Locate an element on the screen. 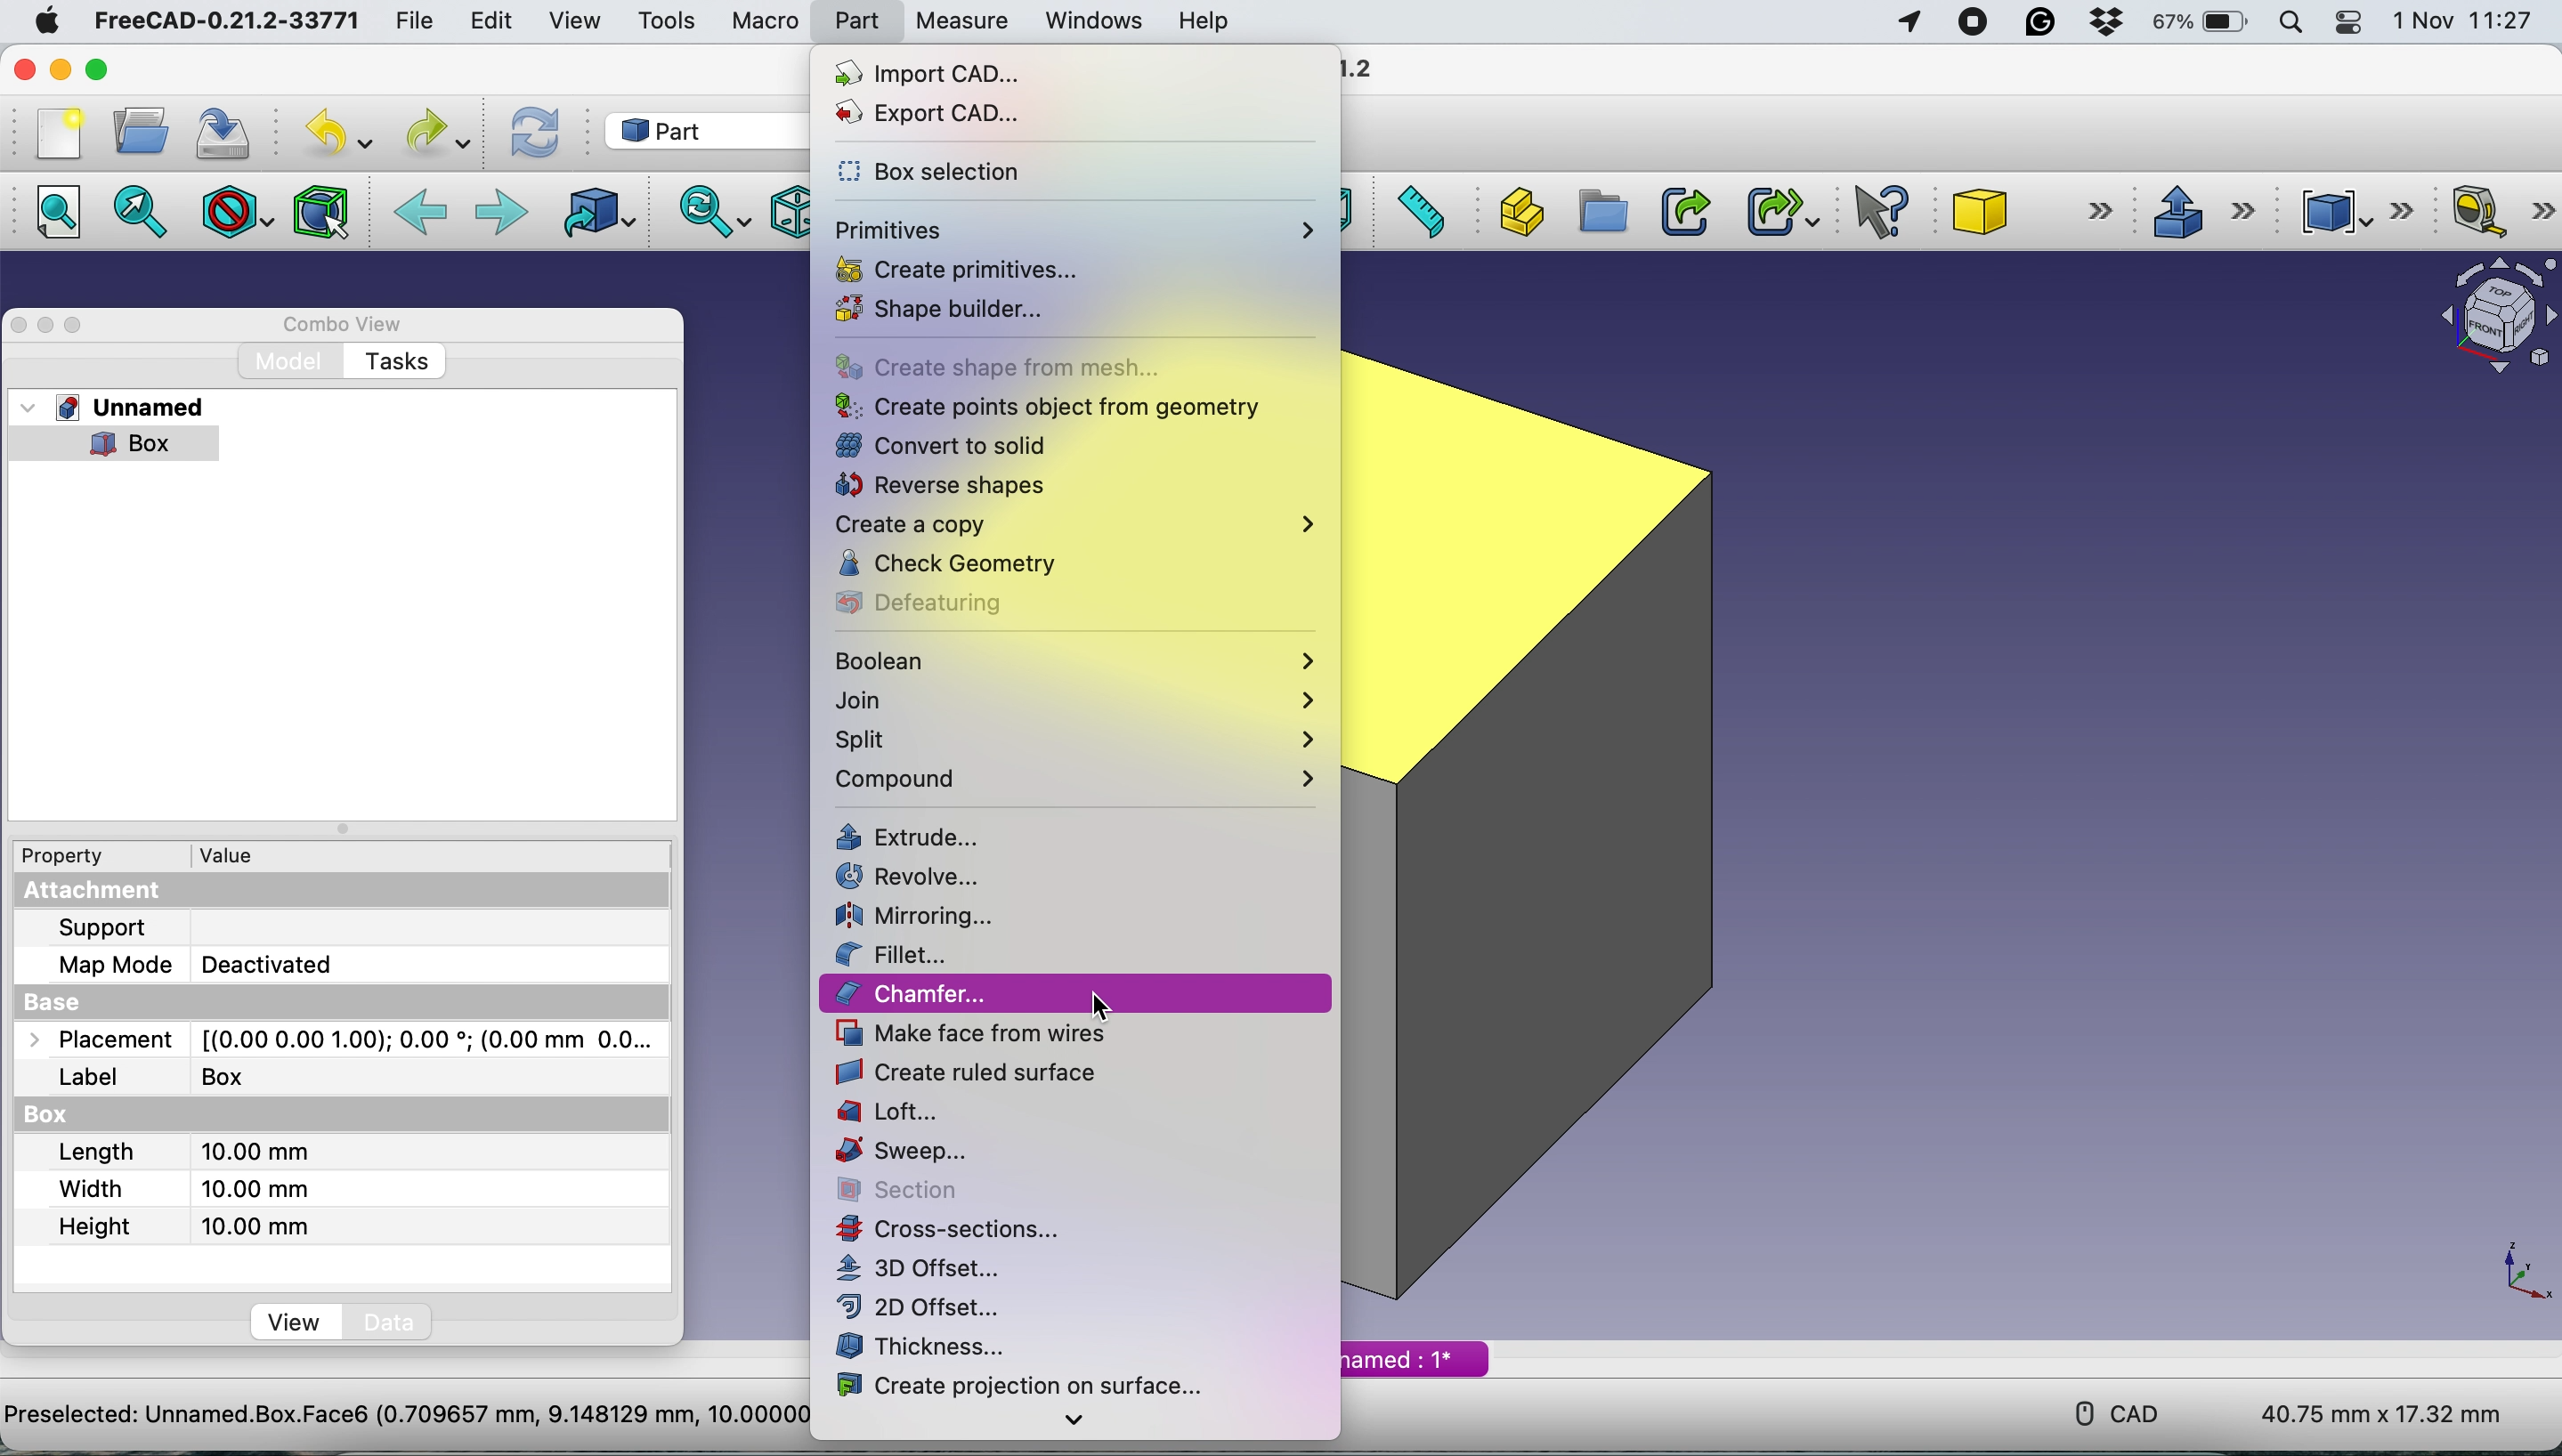 Image resolution: width=2562 pixels, height=1456 pixels. draw style is located at coordinates (234, 211).